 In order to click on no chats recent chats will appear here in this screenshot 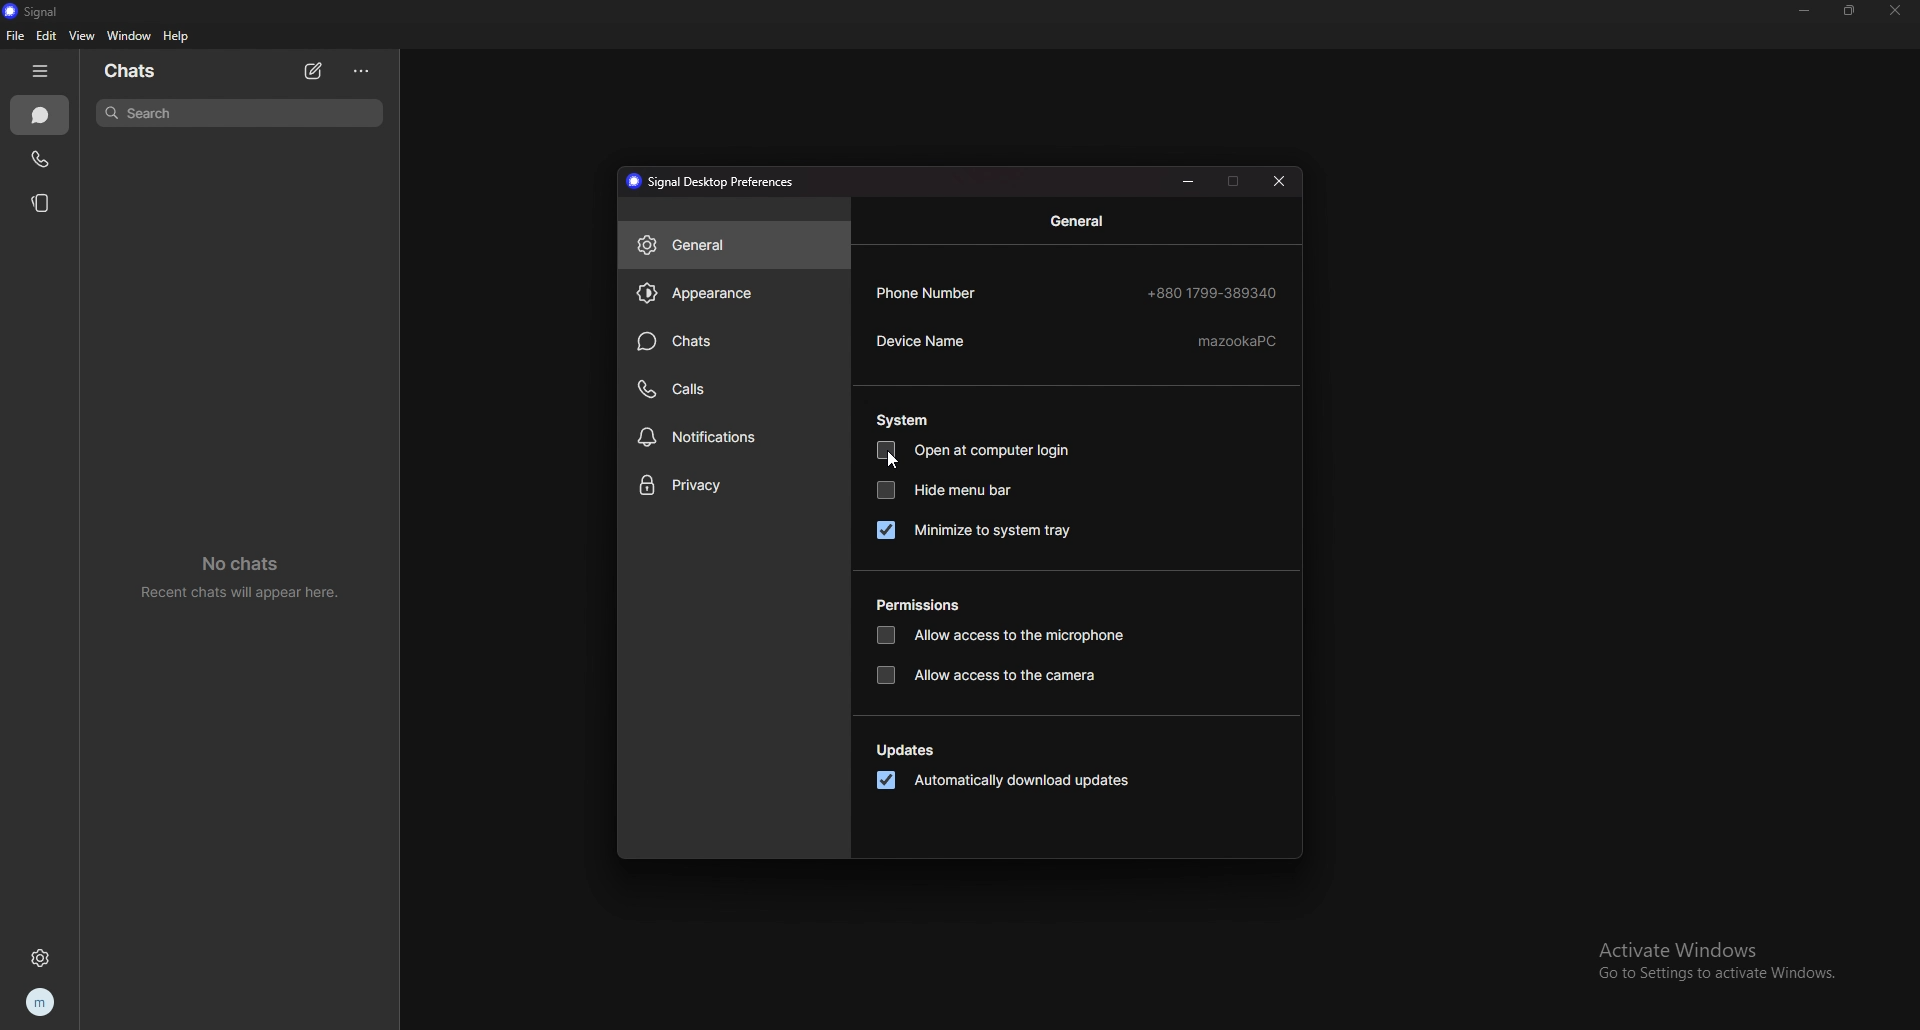, I will do `click(248, 578)`.